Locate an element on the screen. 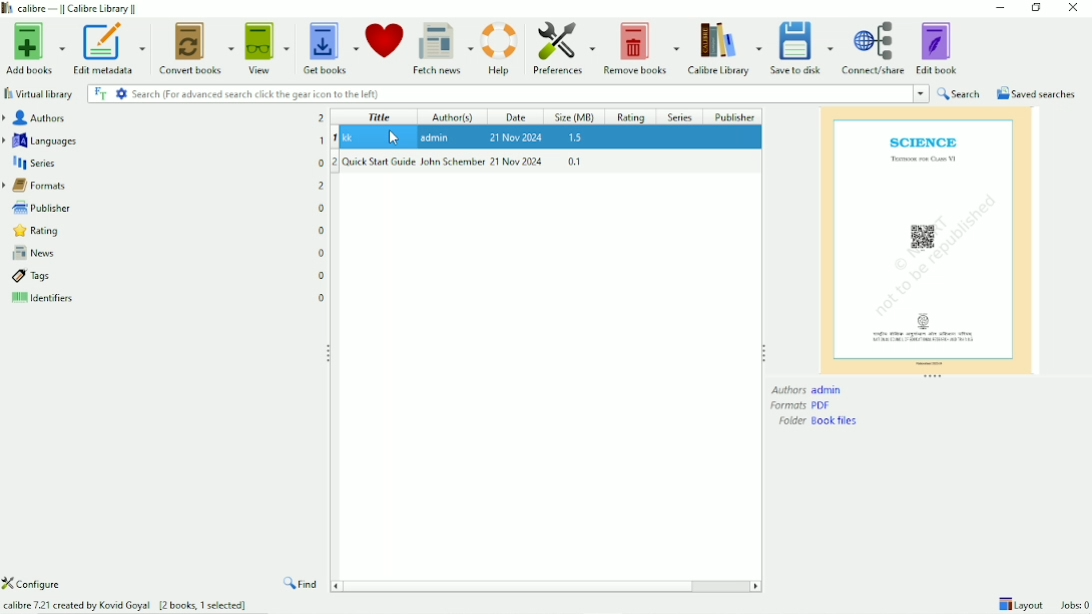  Virtual library is located at coordinates (39, 93).